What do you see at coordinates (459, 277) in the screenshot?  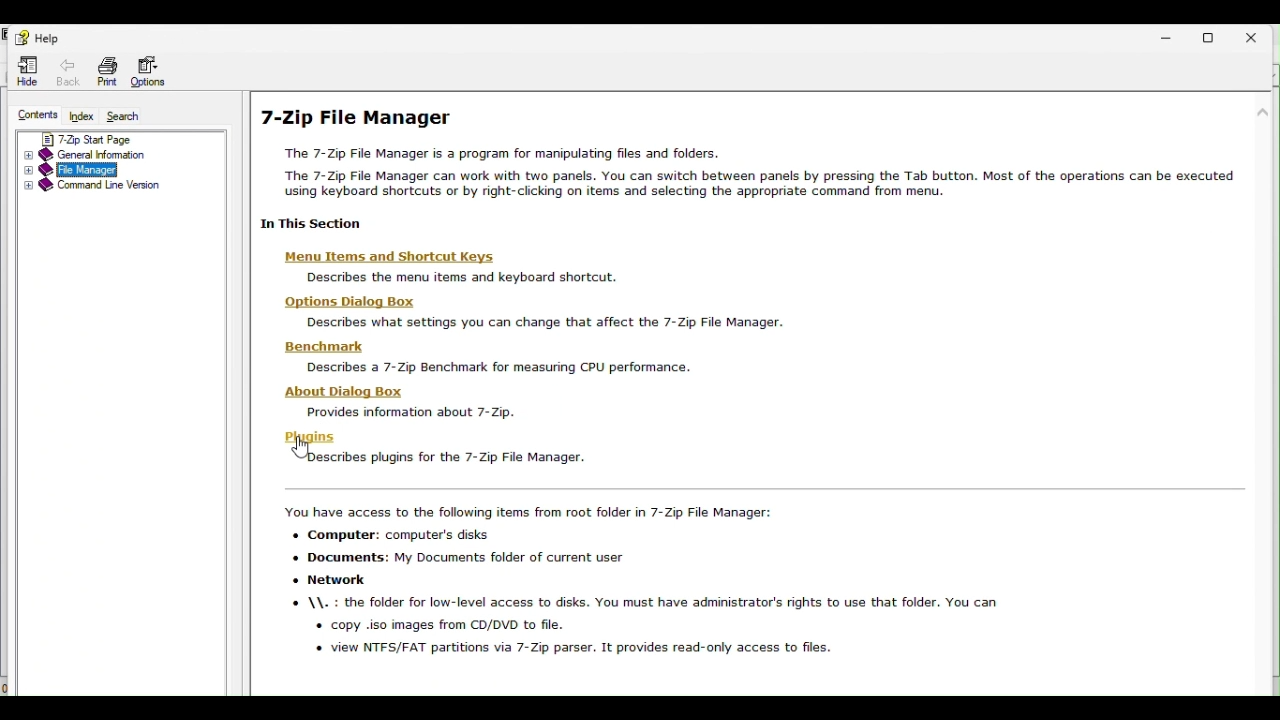 I see `Describes the menu items and kevboard shortcut.` at bounding box center [459, 277].